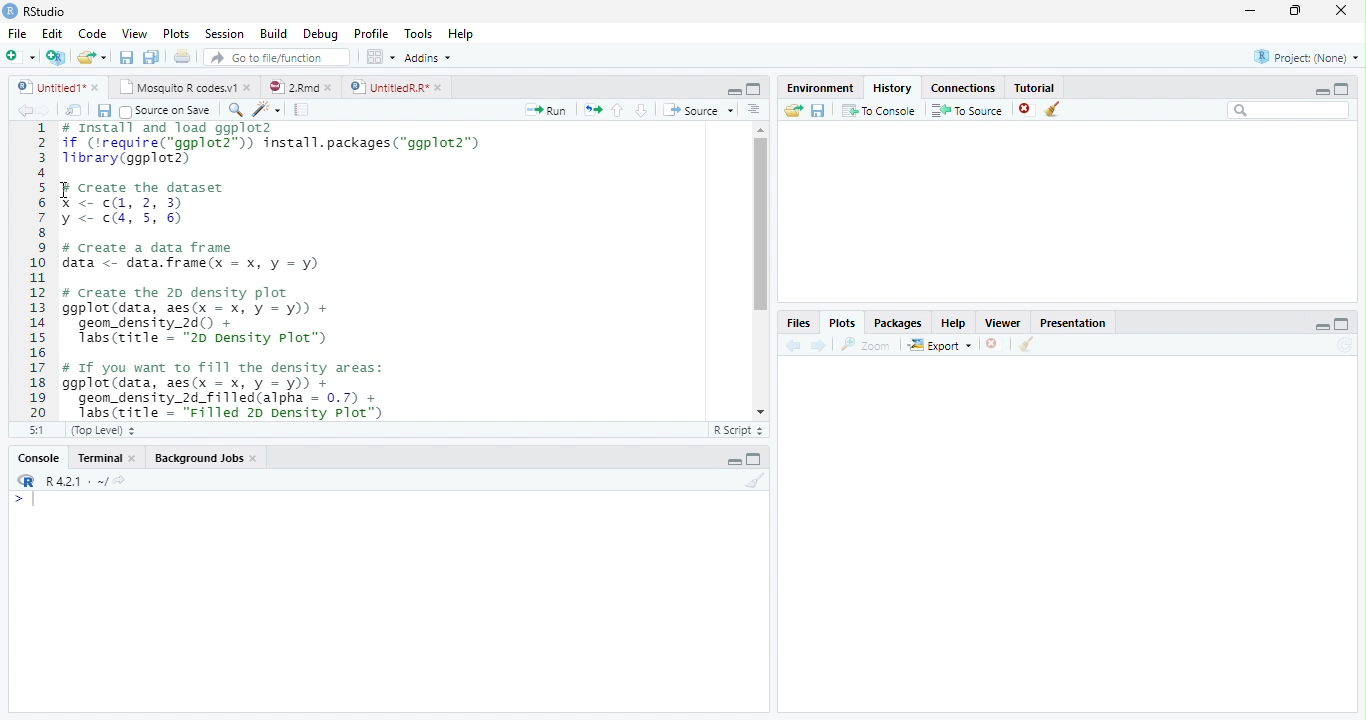 The width and height of the screenshot is (1366, 720). Describe the element at coordinates (592, 109) in the screenshot. I see `re-run the previous code` at that location.